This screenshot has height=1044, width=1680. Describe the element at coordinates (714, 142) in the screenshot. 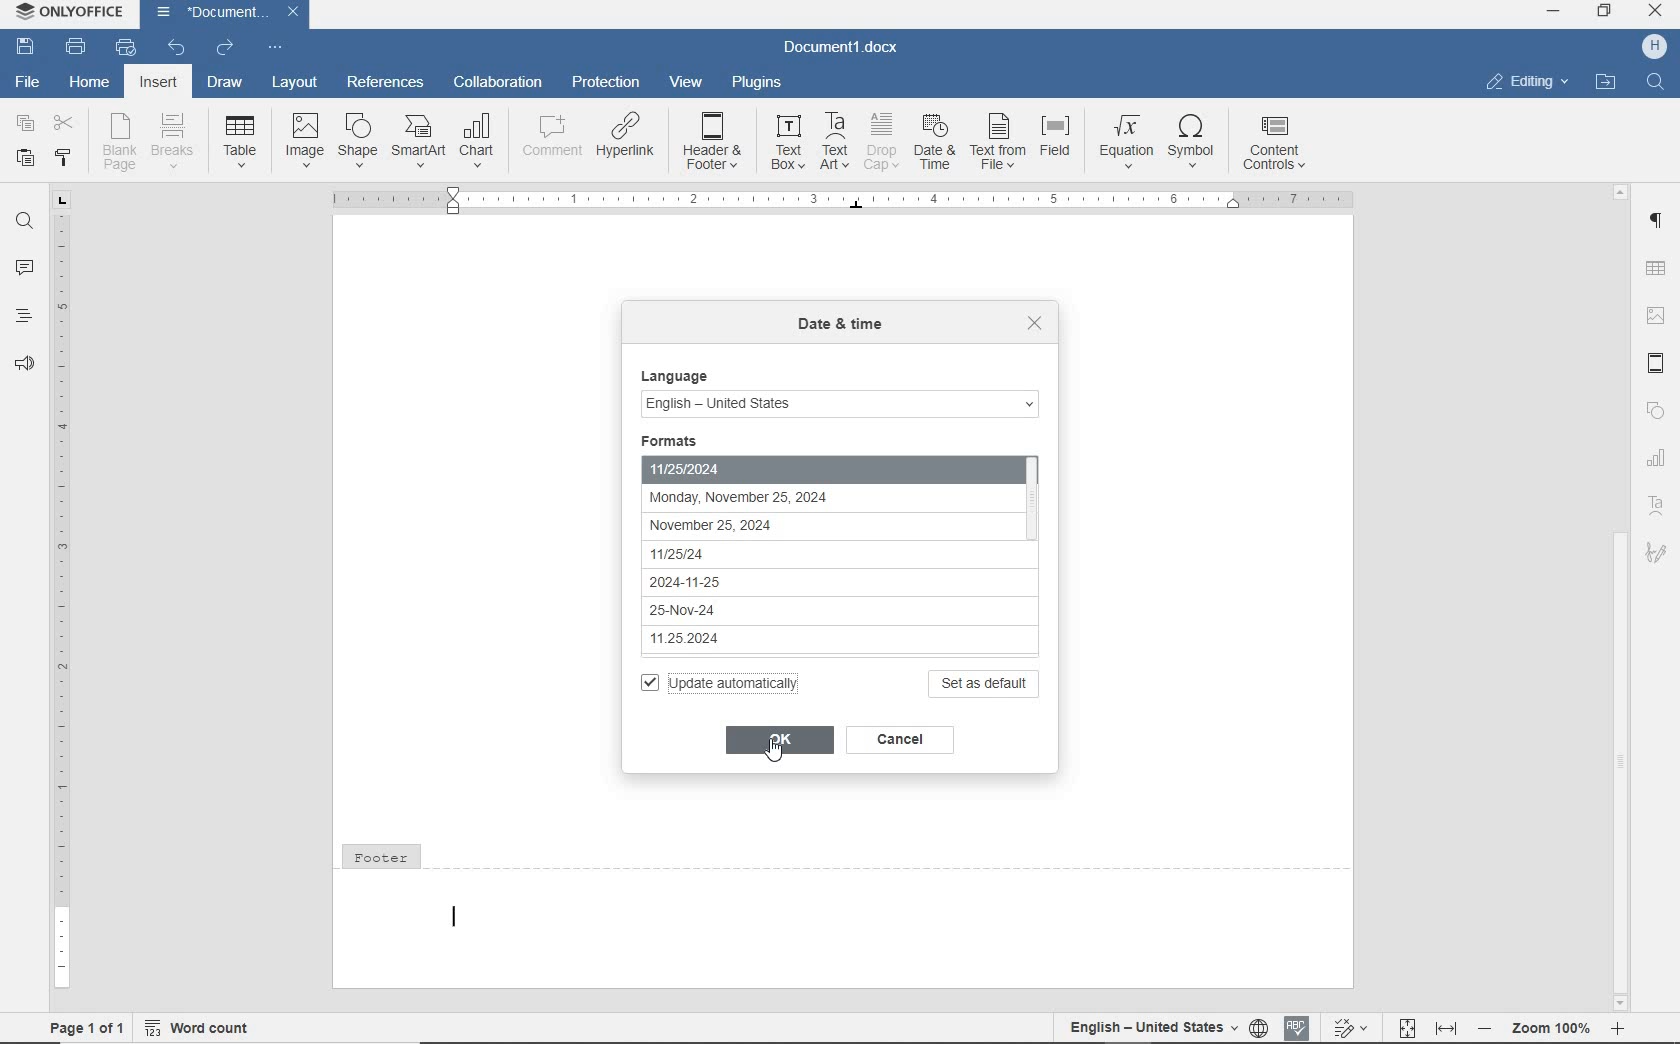

I see `header & footer` at that location.